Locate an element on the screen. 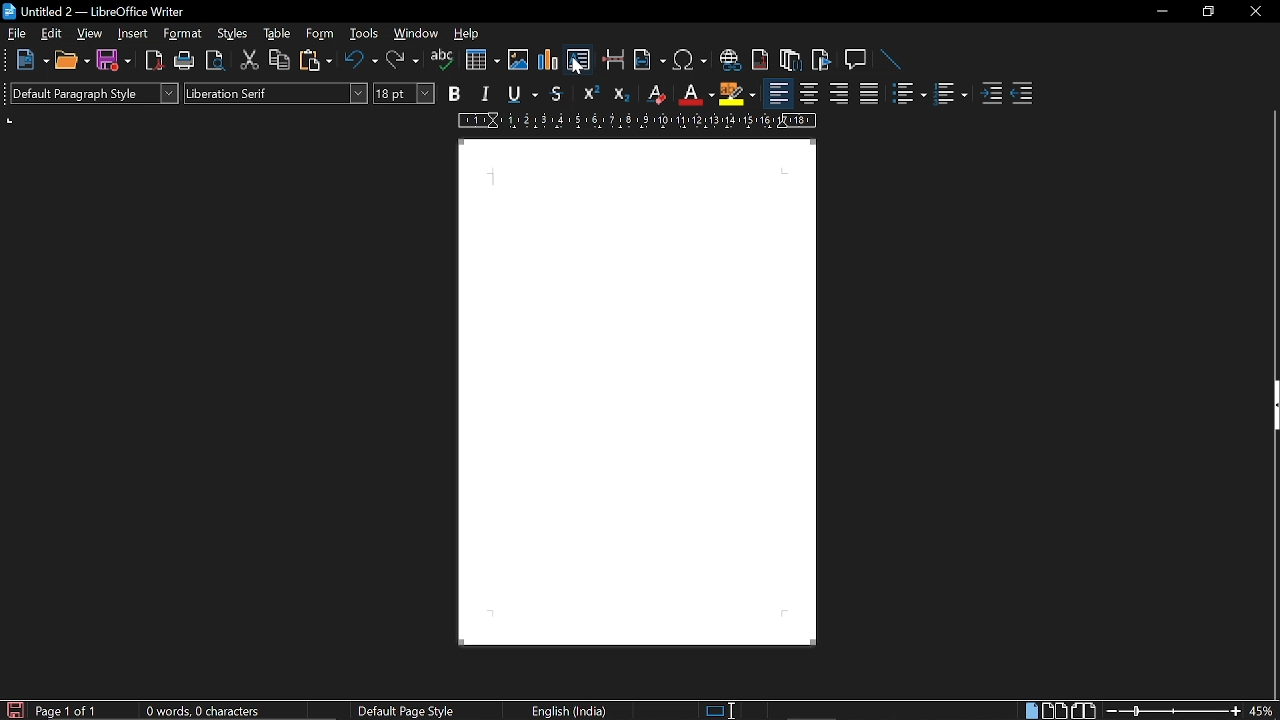  insert chart is located at coordinates (549, 60).